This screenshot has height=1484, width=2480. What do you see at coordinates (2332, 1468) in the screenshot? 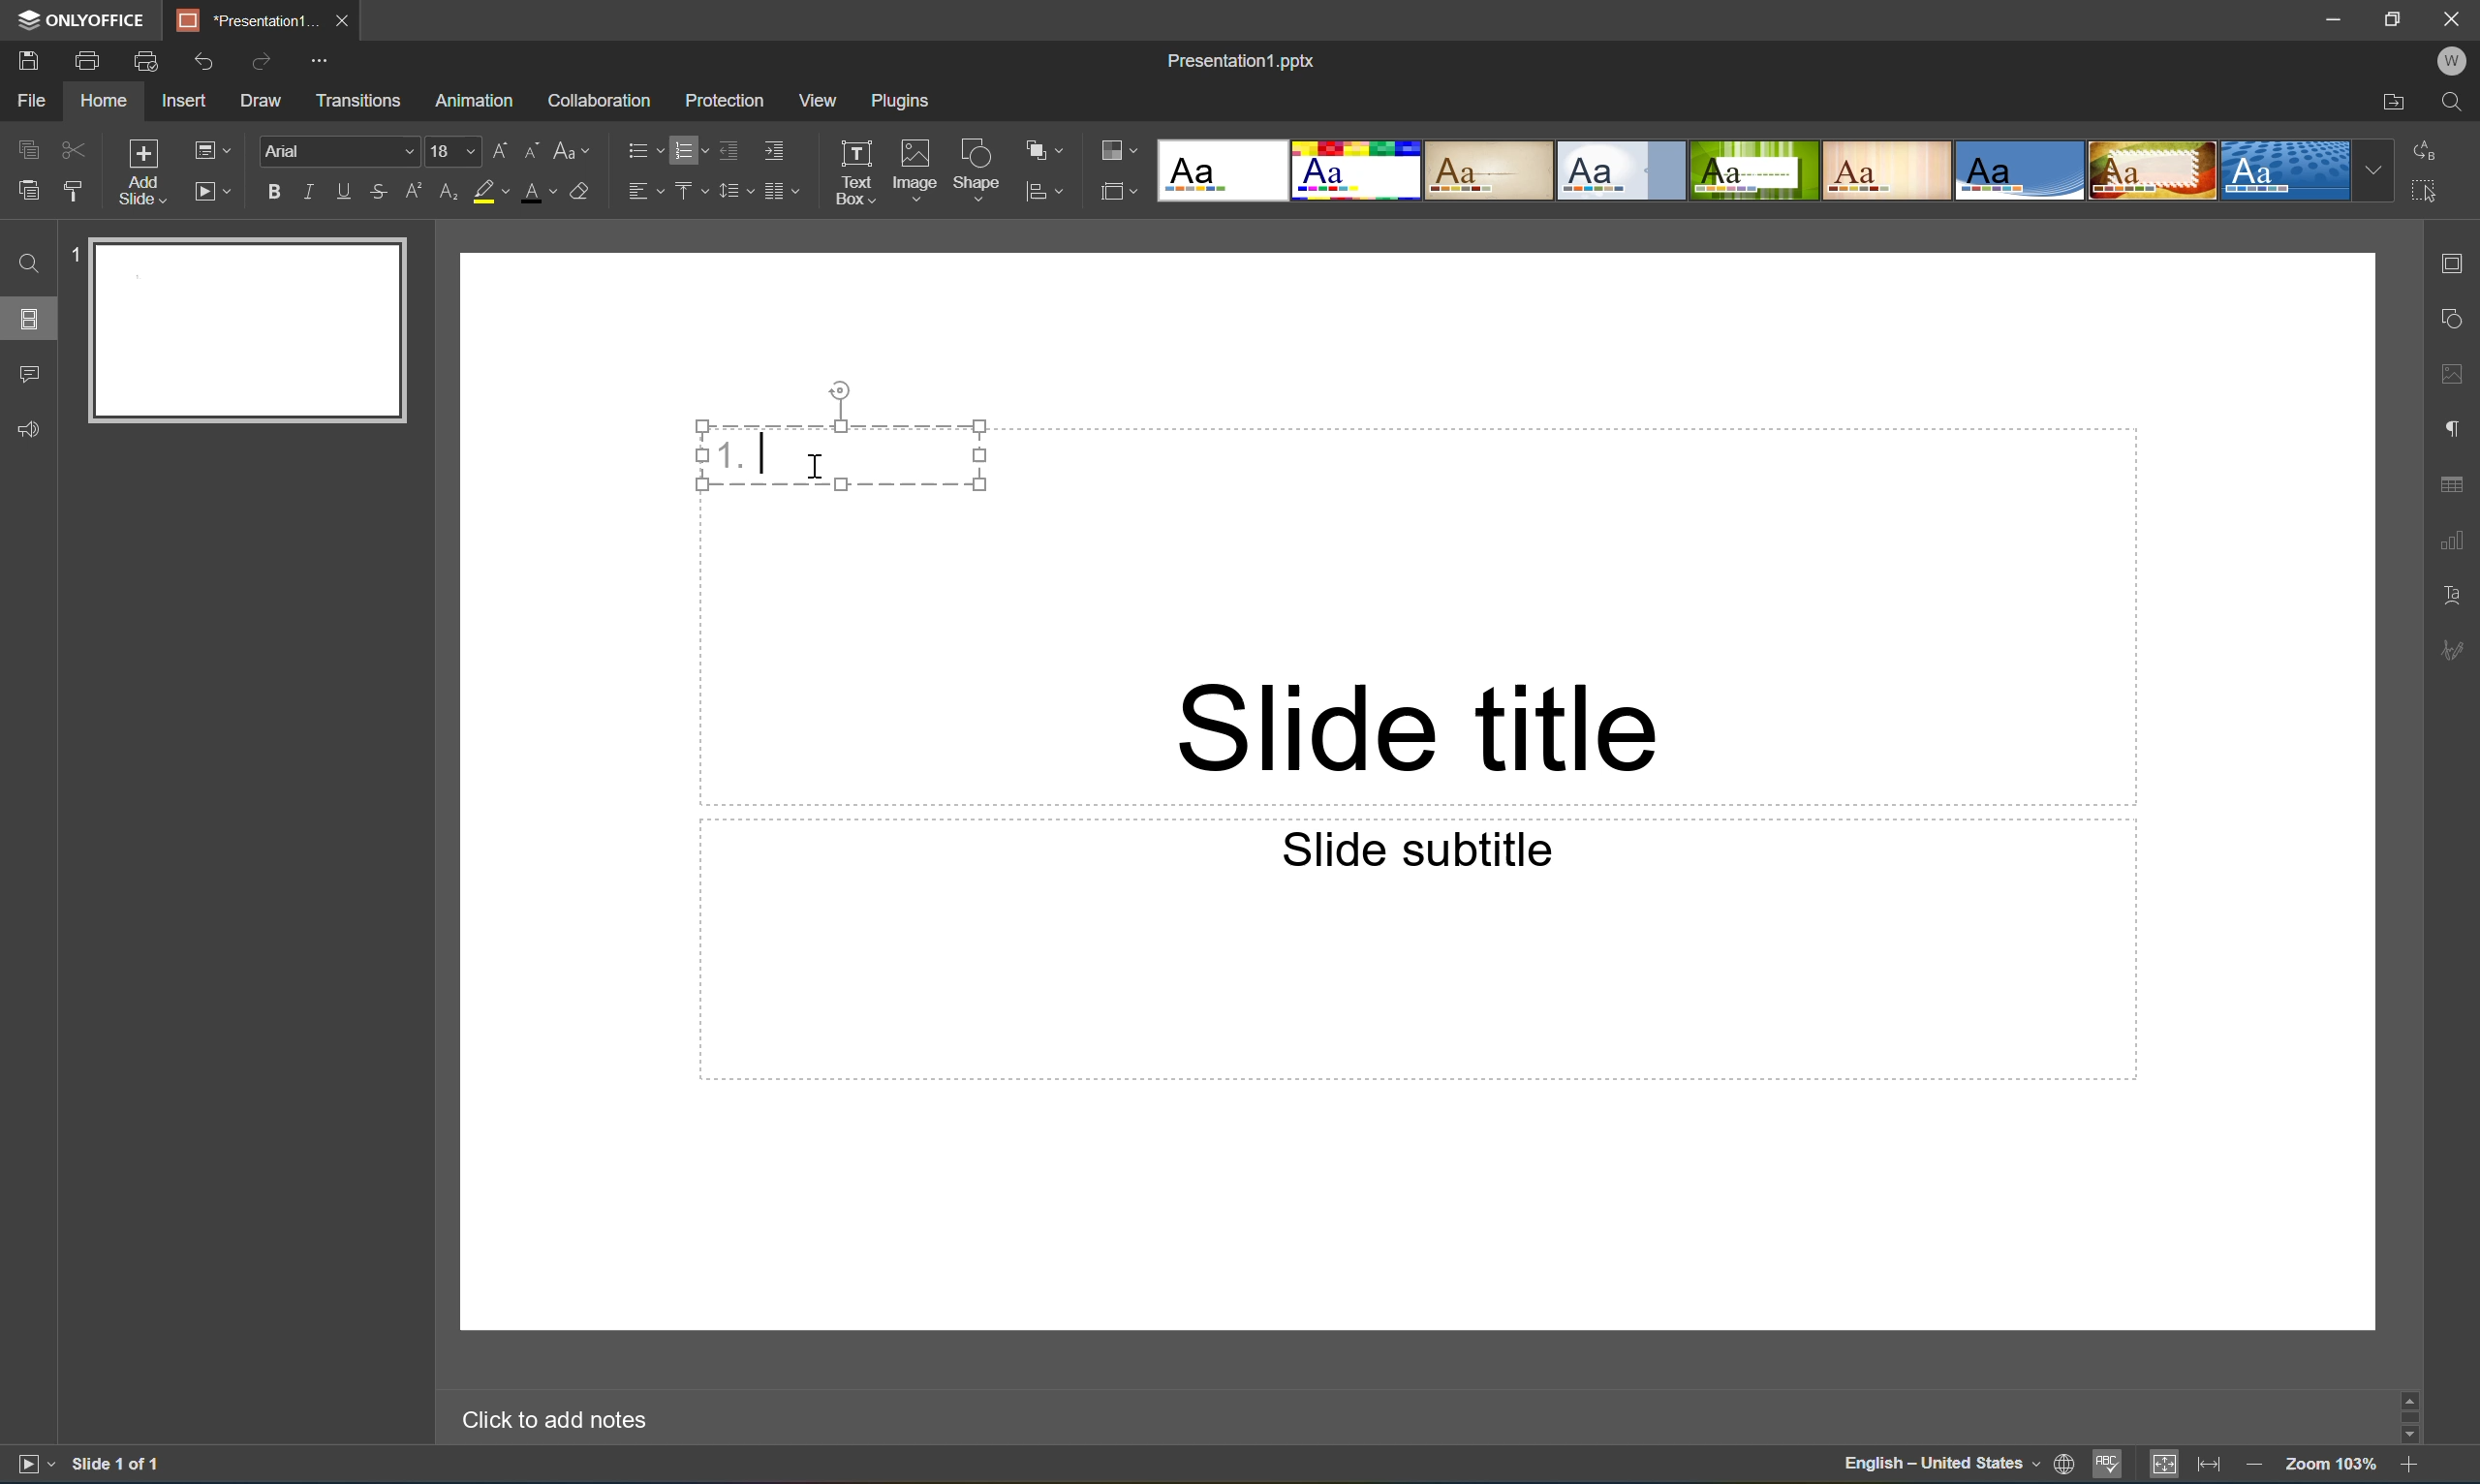
I see `Zoom 103%` at bounding box center [2332, 1468].